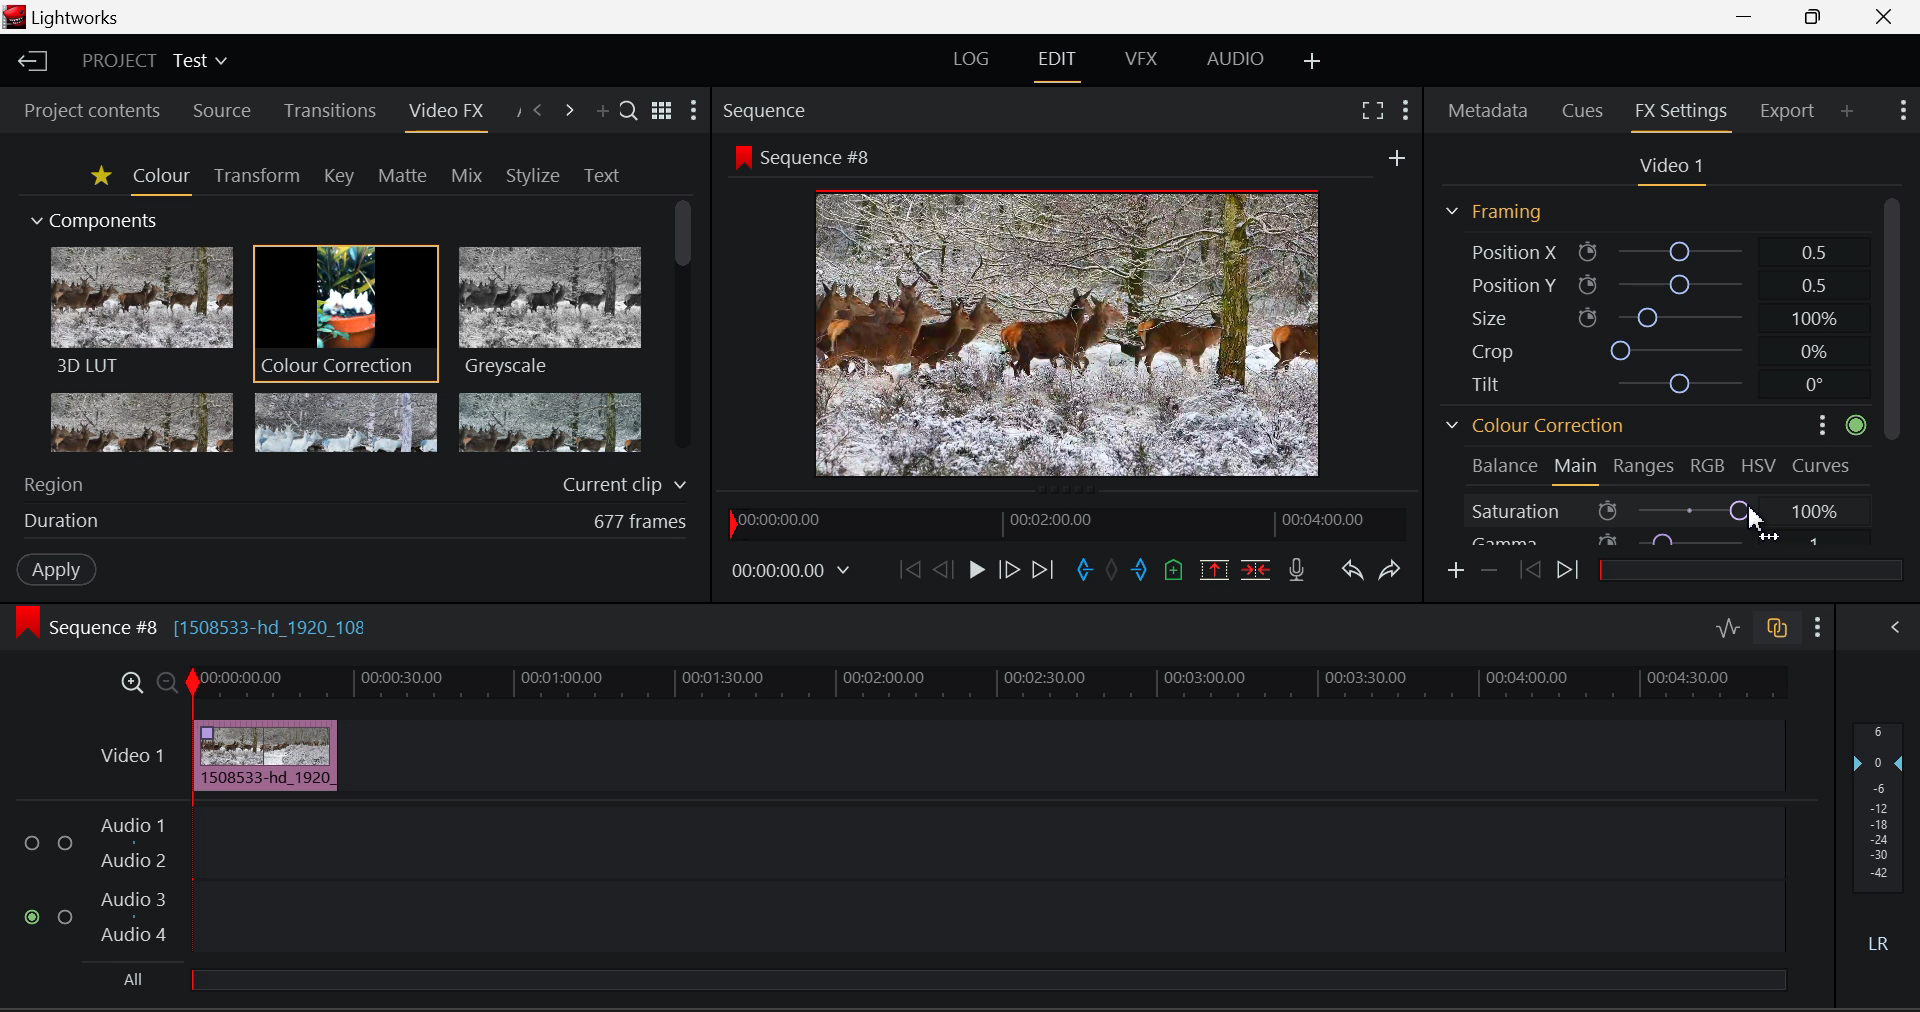  Describe the element at coordinates (346, 312) in the screenshot. I see `Cursor MOUSE_DOWN on Colour Correction` at that location.